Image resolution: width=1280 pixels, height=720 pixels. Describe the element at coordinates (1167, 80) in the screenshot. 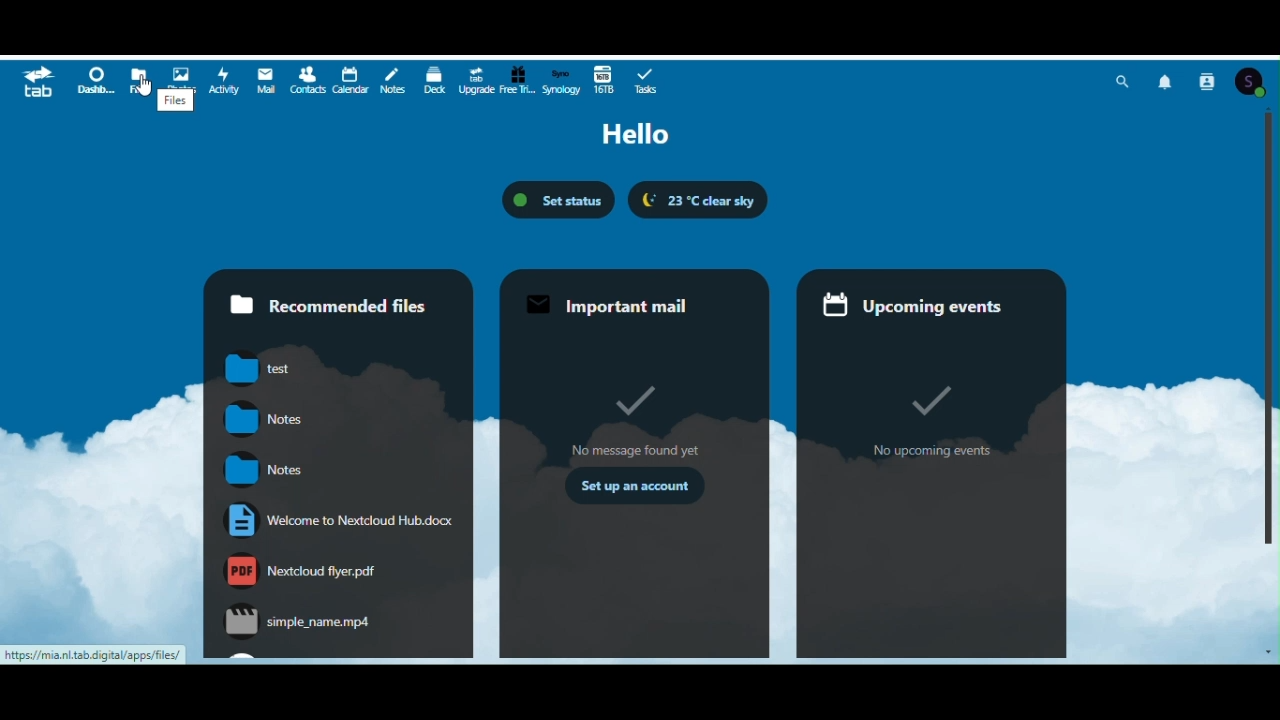

I see `Notifications` at that location.